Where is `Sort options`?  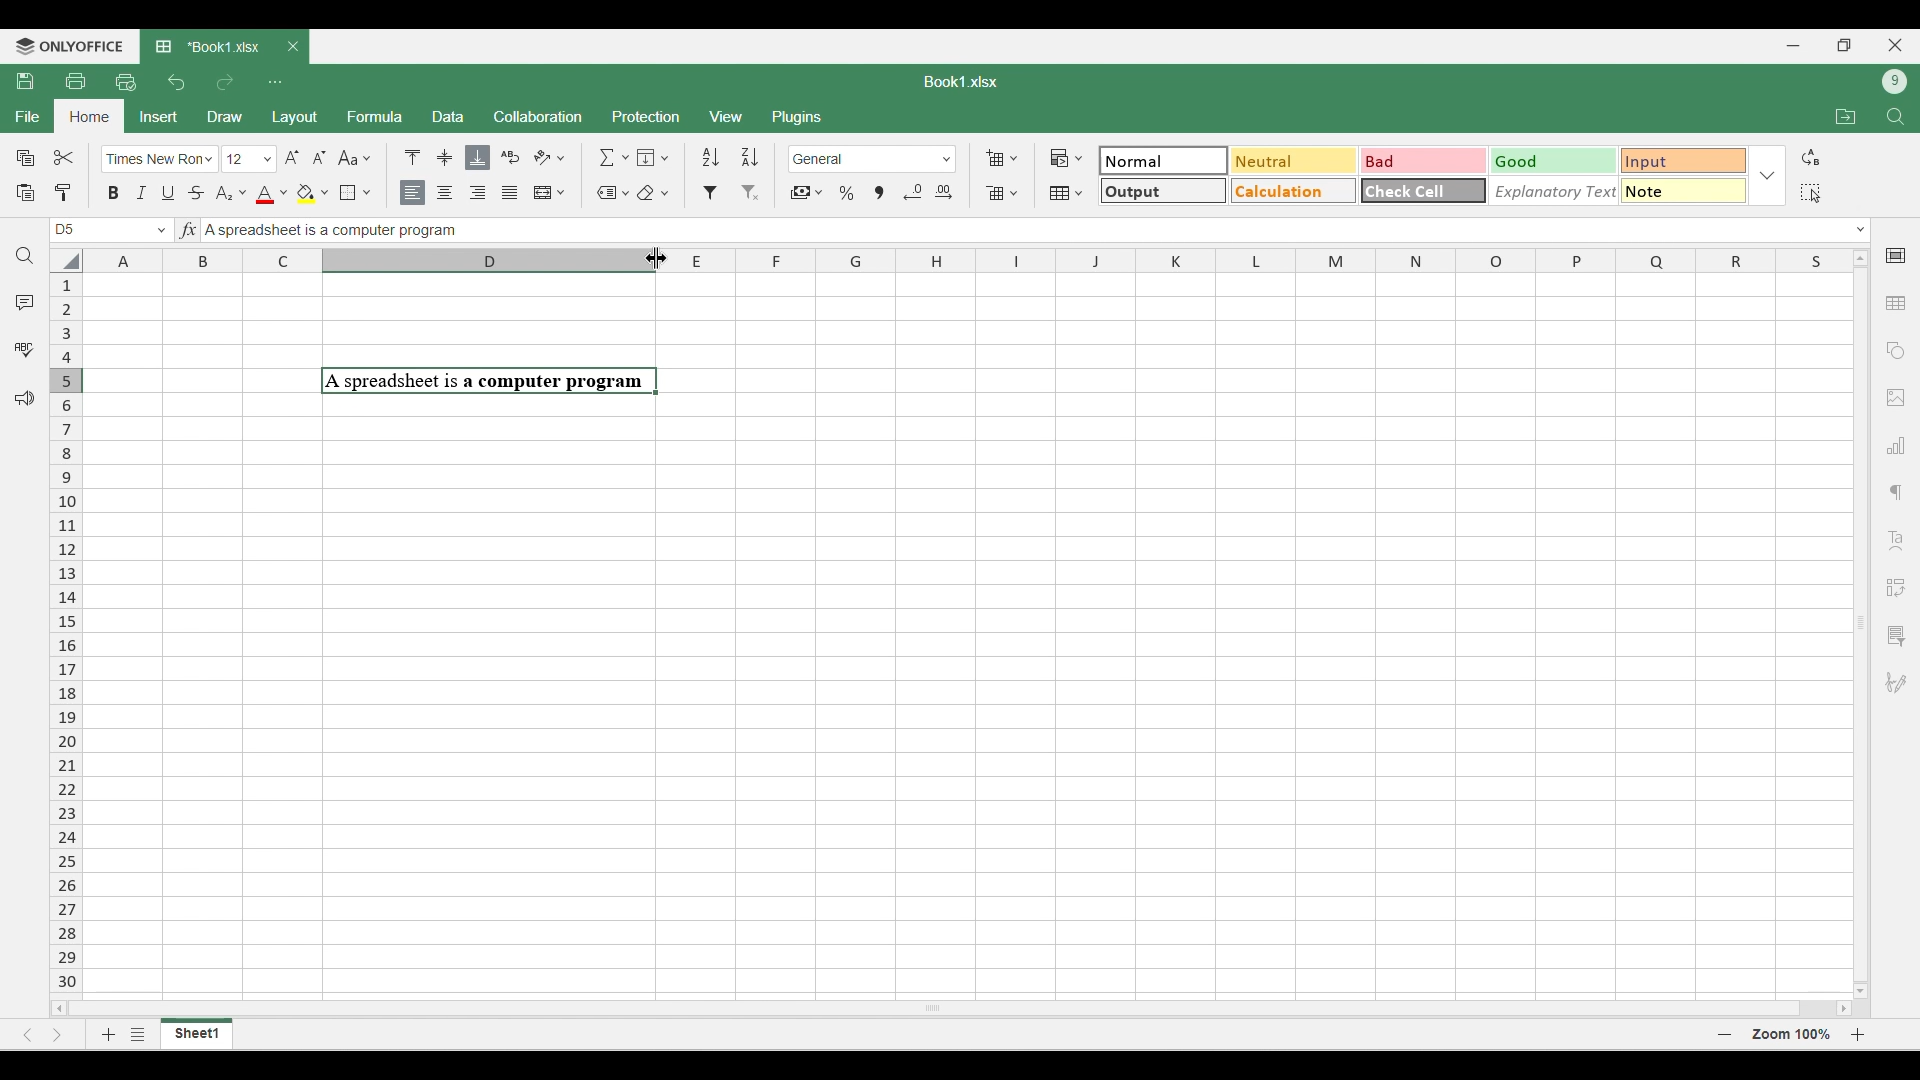 Sort options is located at coordinates (731, 157).